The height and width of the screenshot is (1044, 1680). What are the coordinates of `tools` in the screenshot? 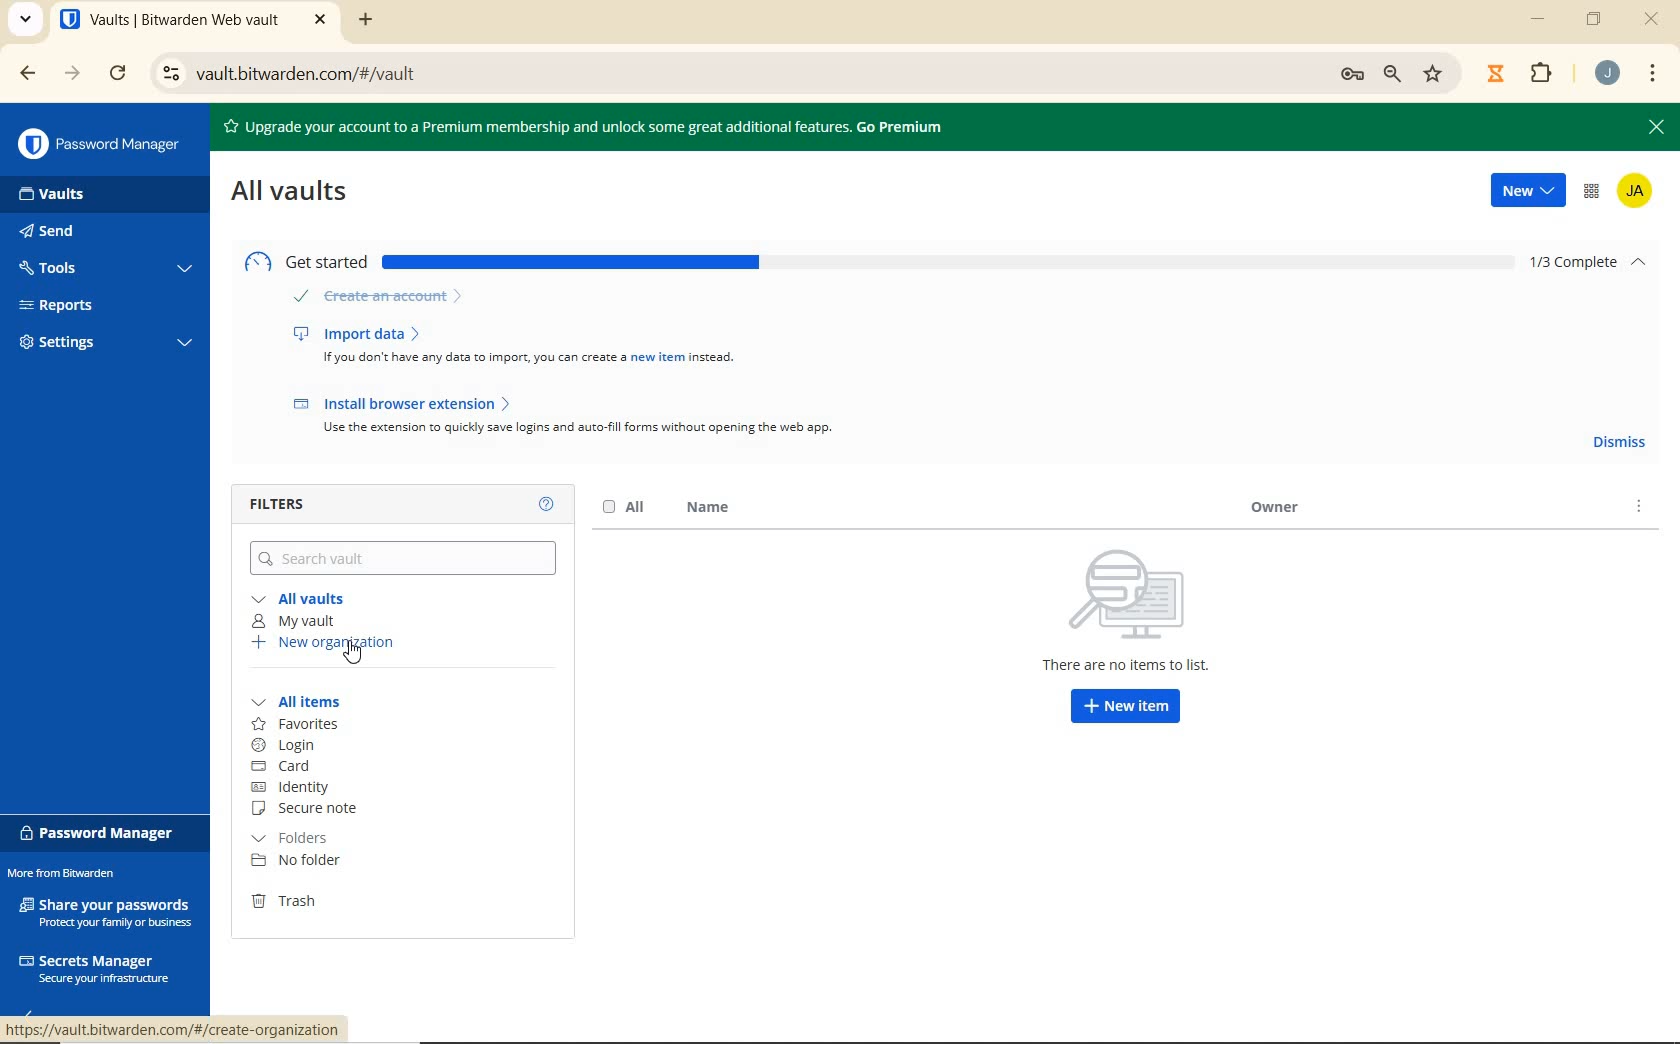 It's located at (103, 270).